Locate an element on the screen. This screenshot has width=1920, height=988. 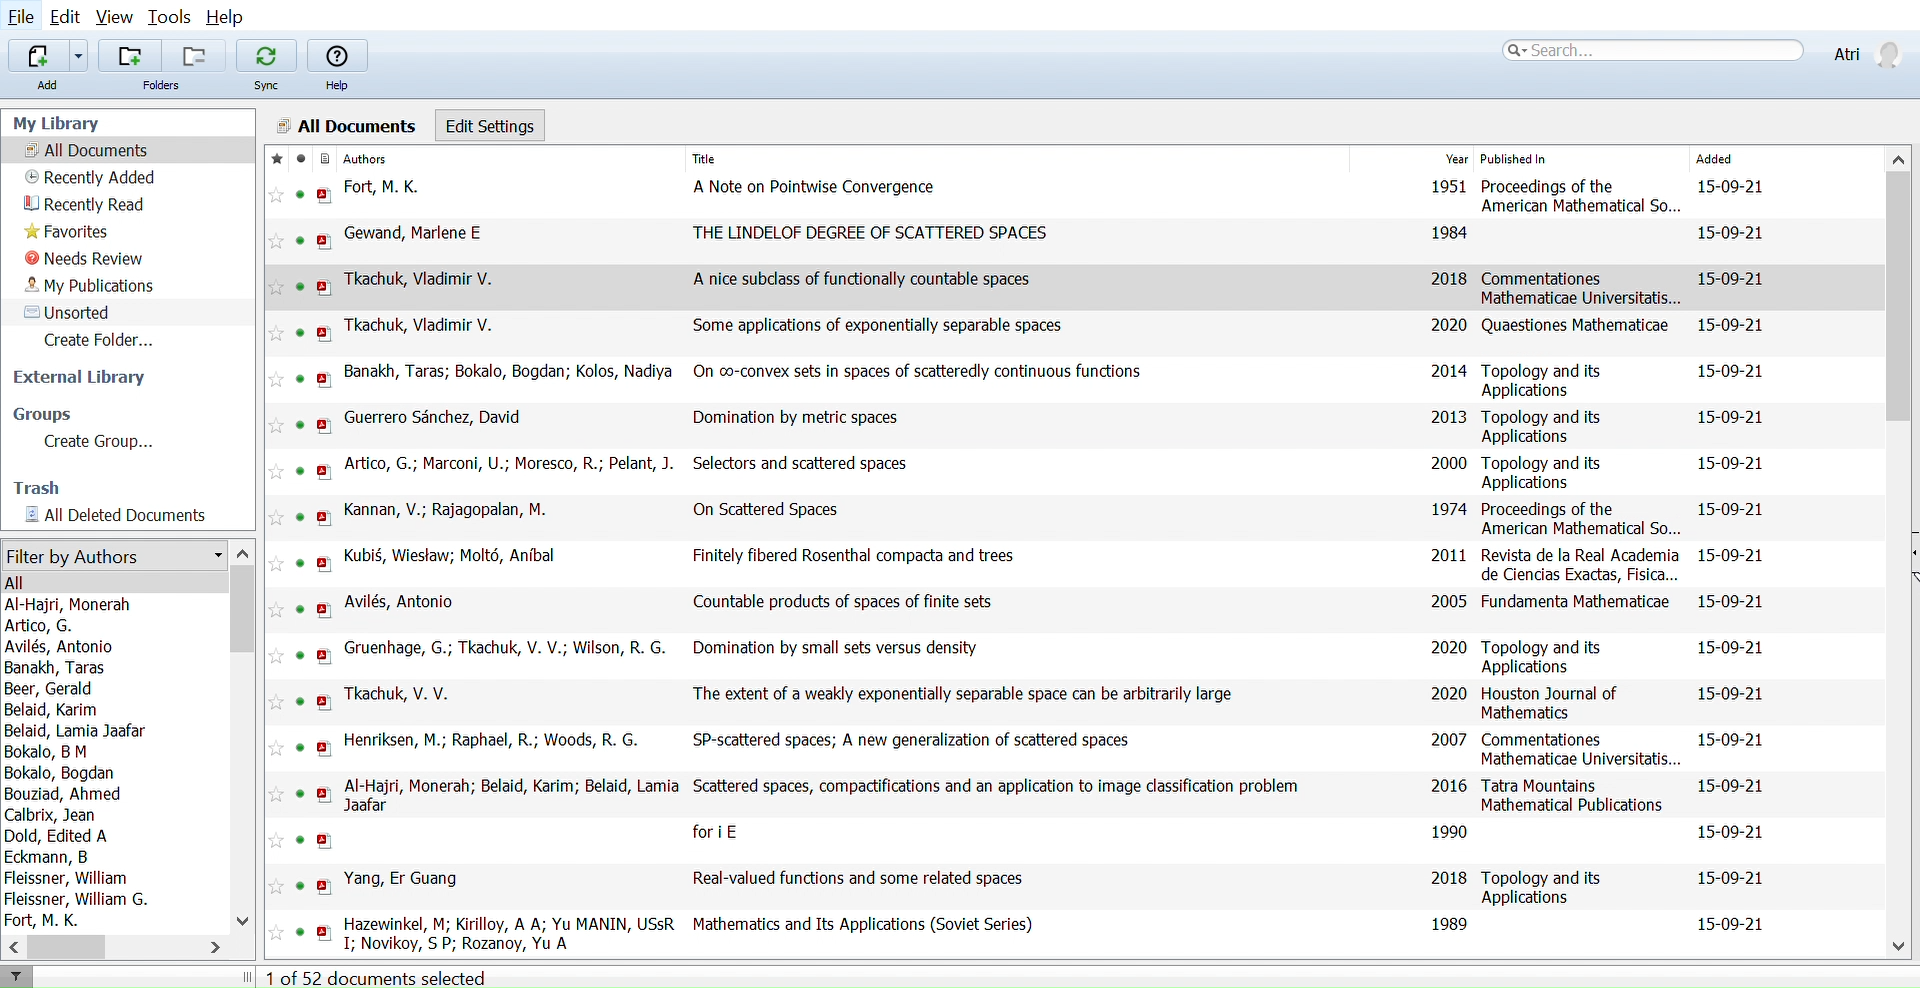
15-09-21 is located at coordinates (1732, 741).